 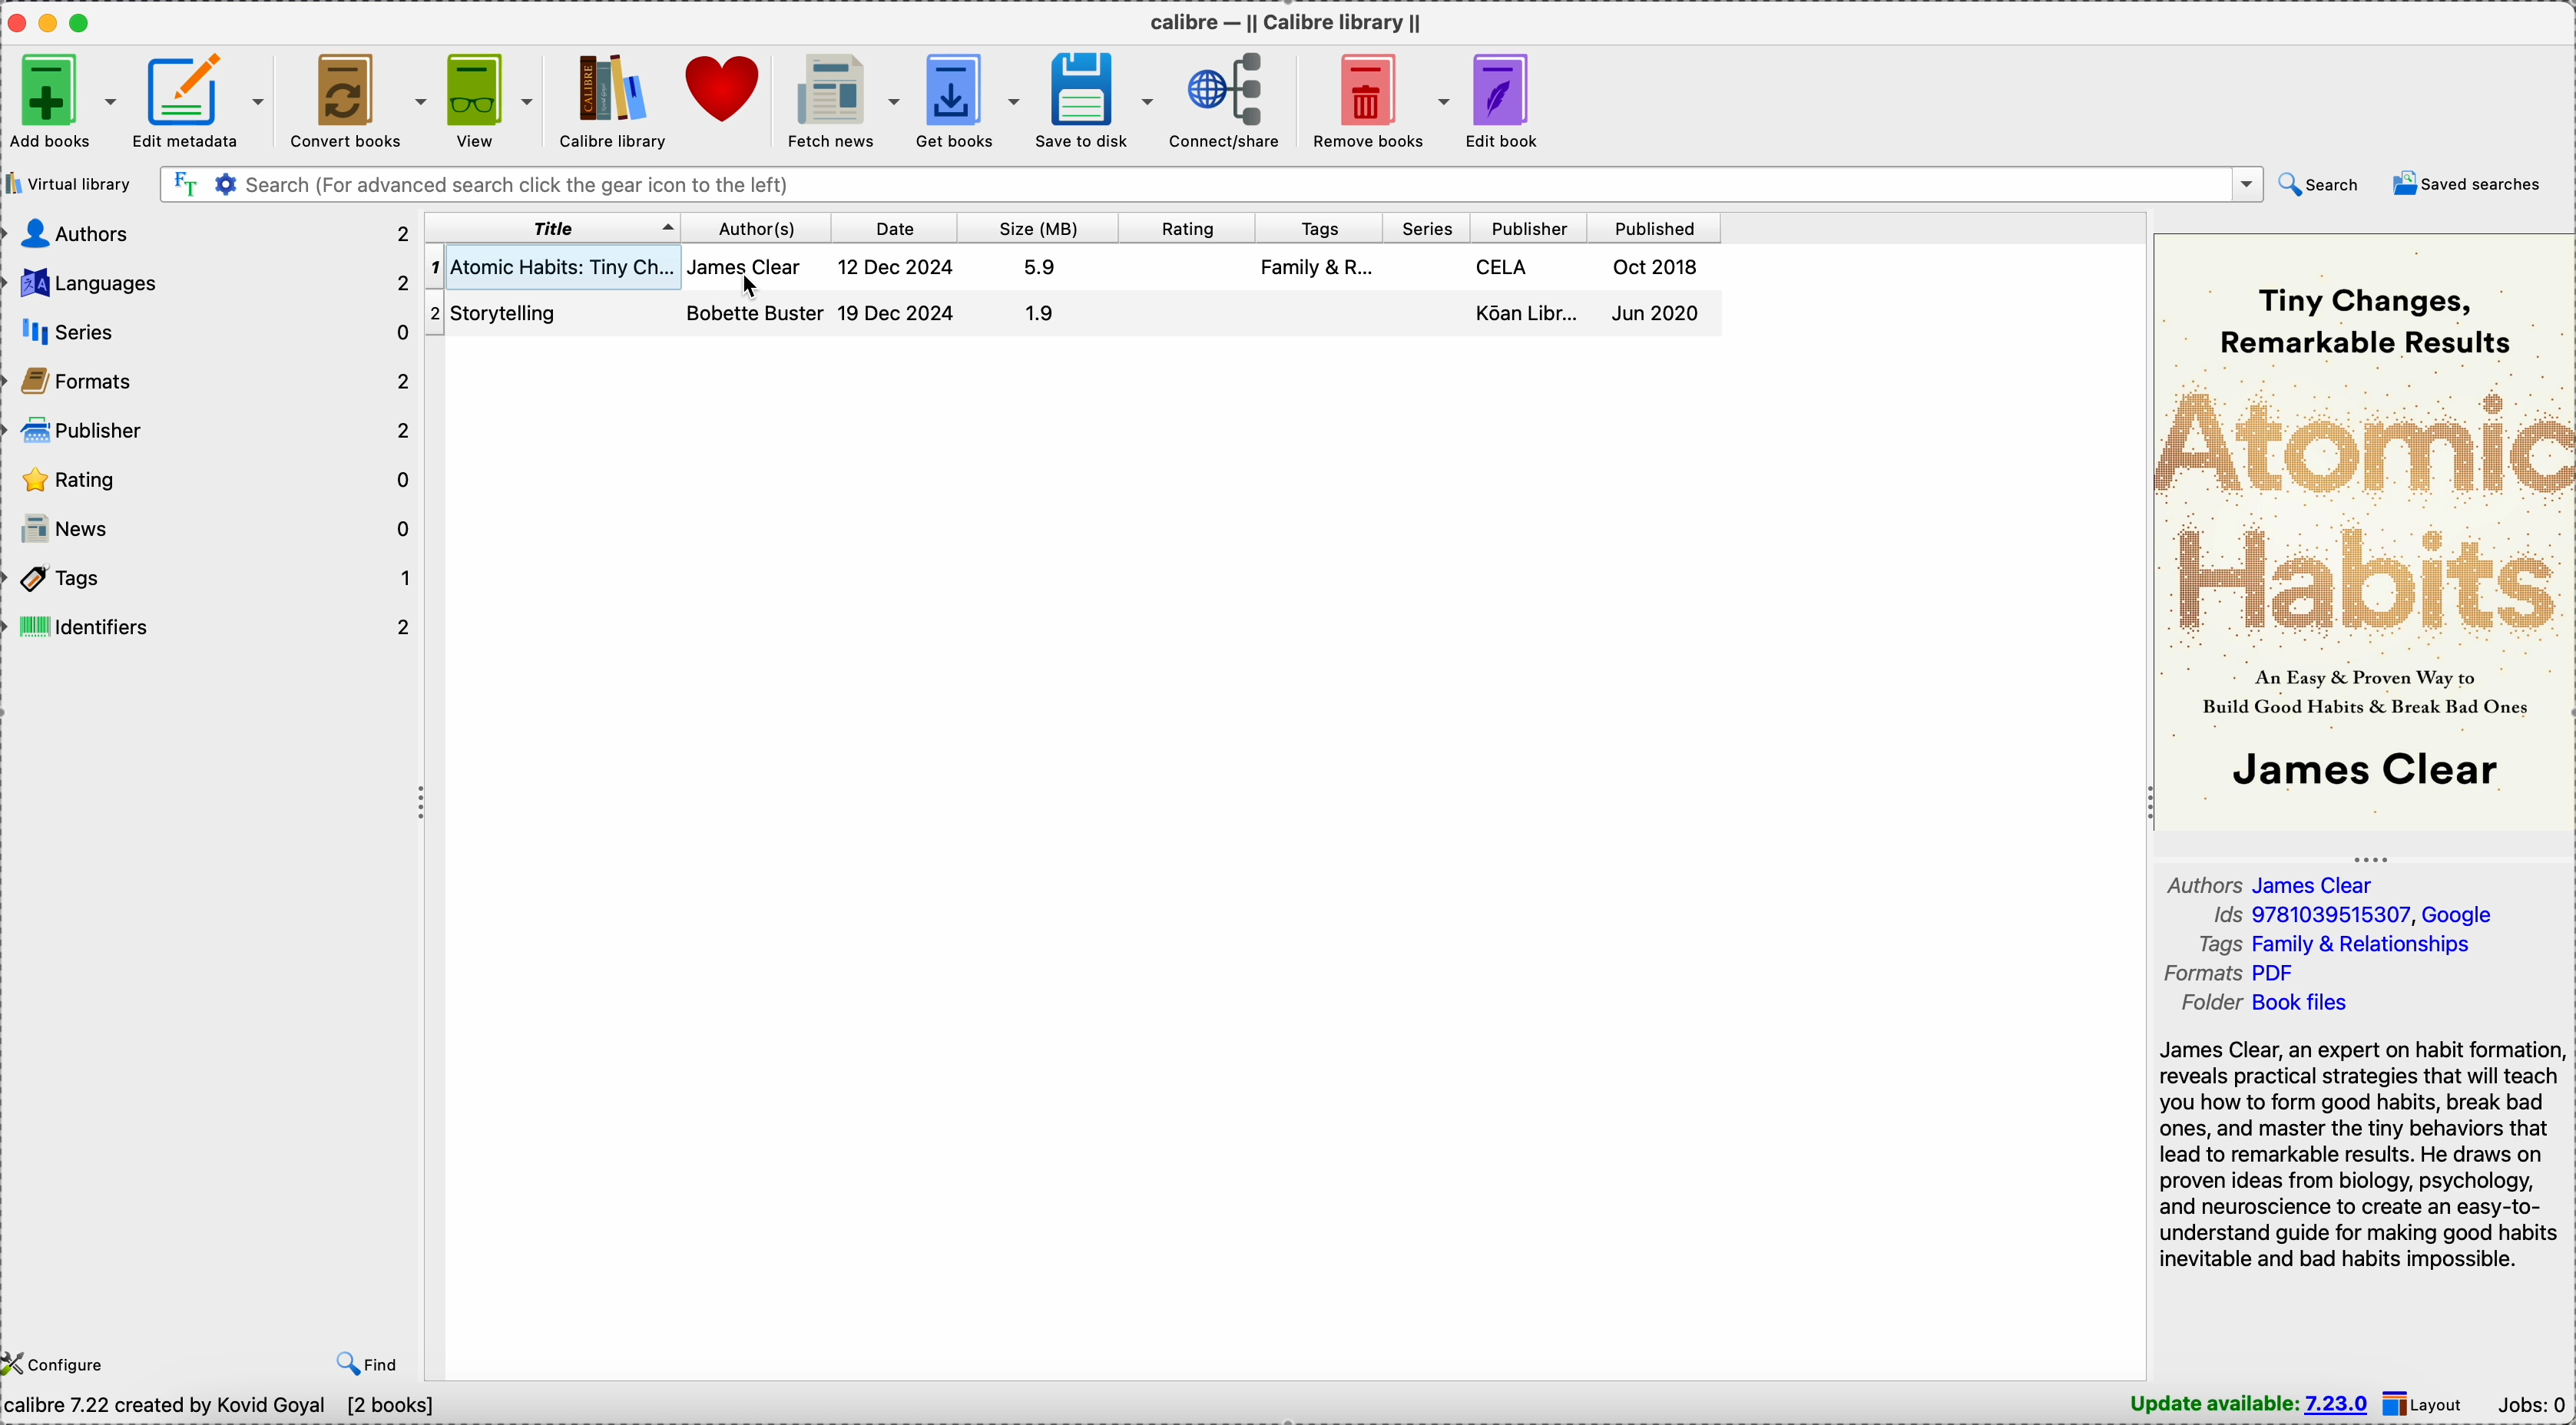 I want to click on formats, so click(x=214, y=385).